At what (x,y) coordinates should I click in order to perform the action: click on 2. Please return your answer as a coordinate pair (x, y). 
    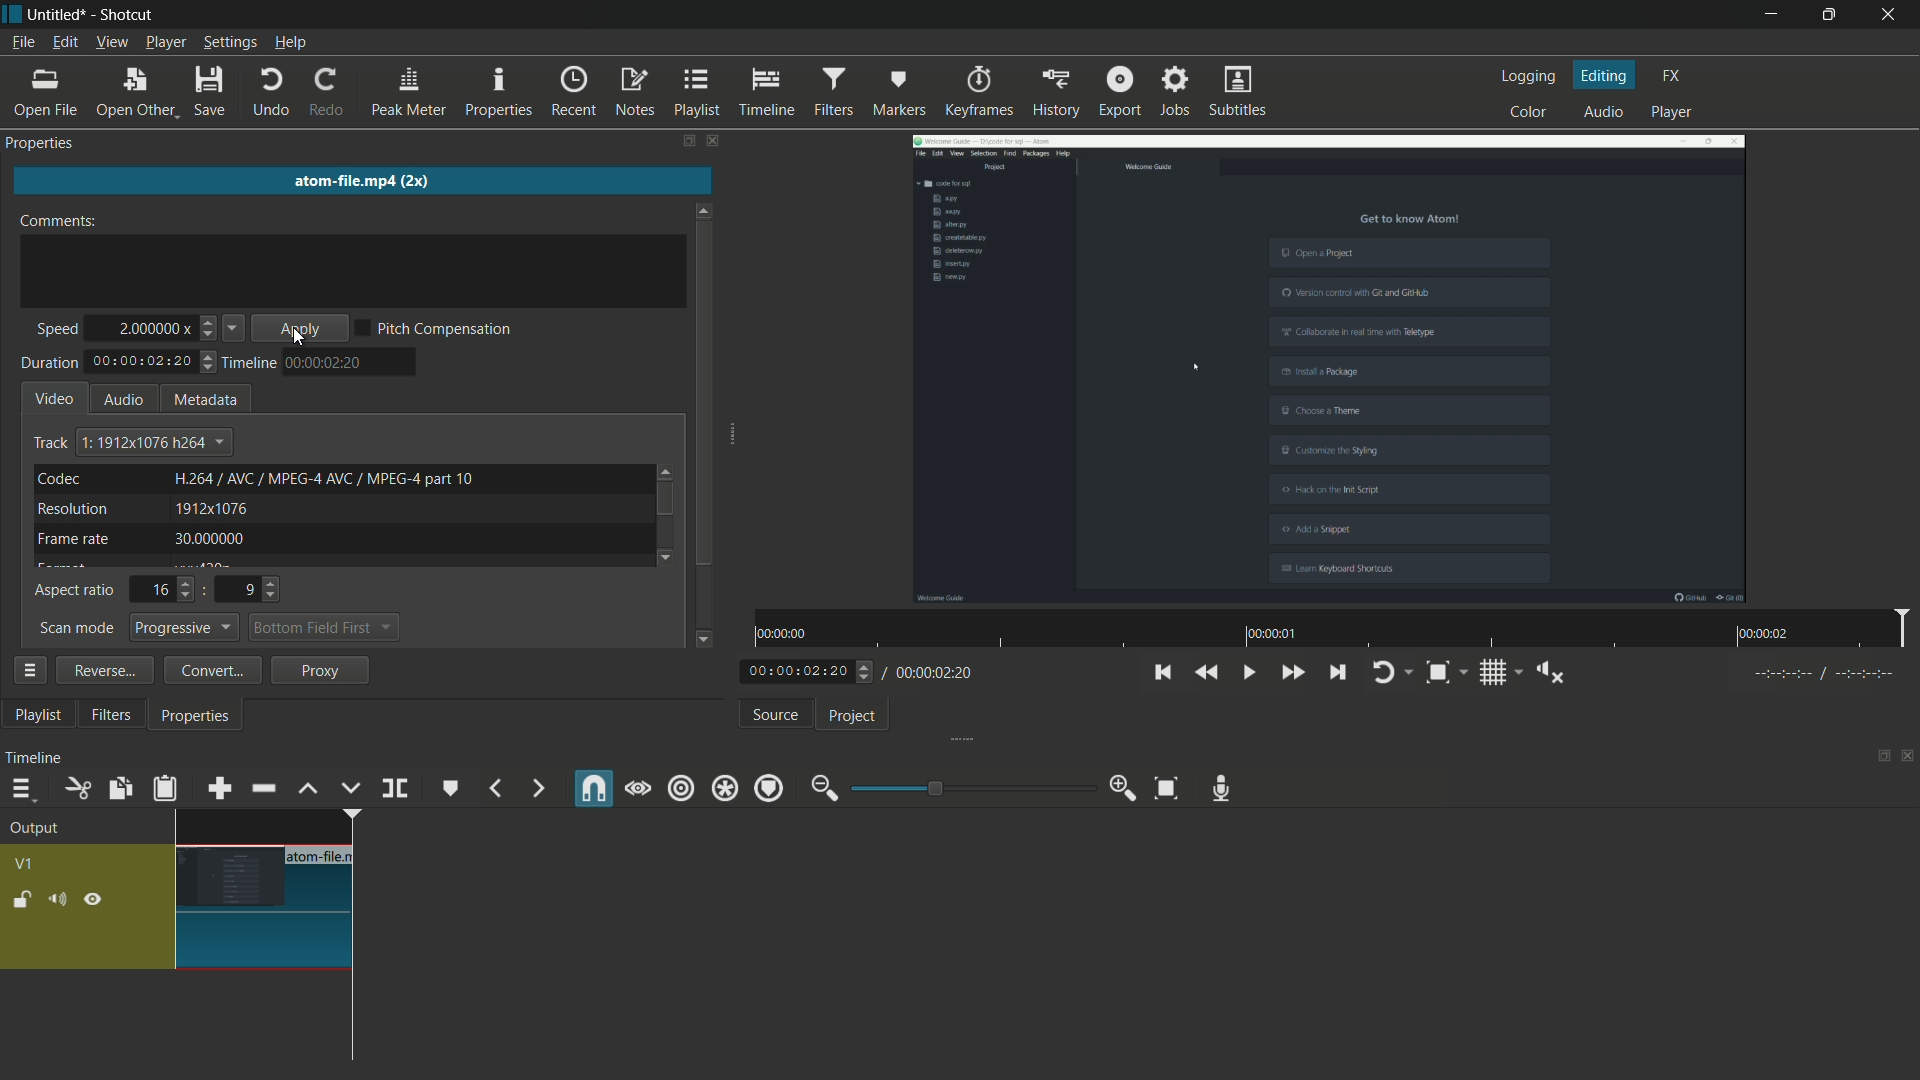
    Looking at the image, I should click on (146, 323).